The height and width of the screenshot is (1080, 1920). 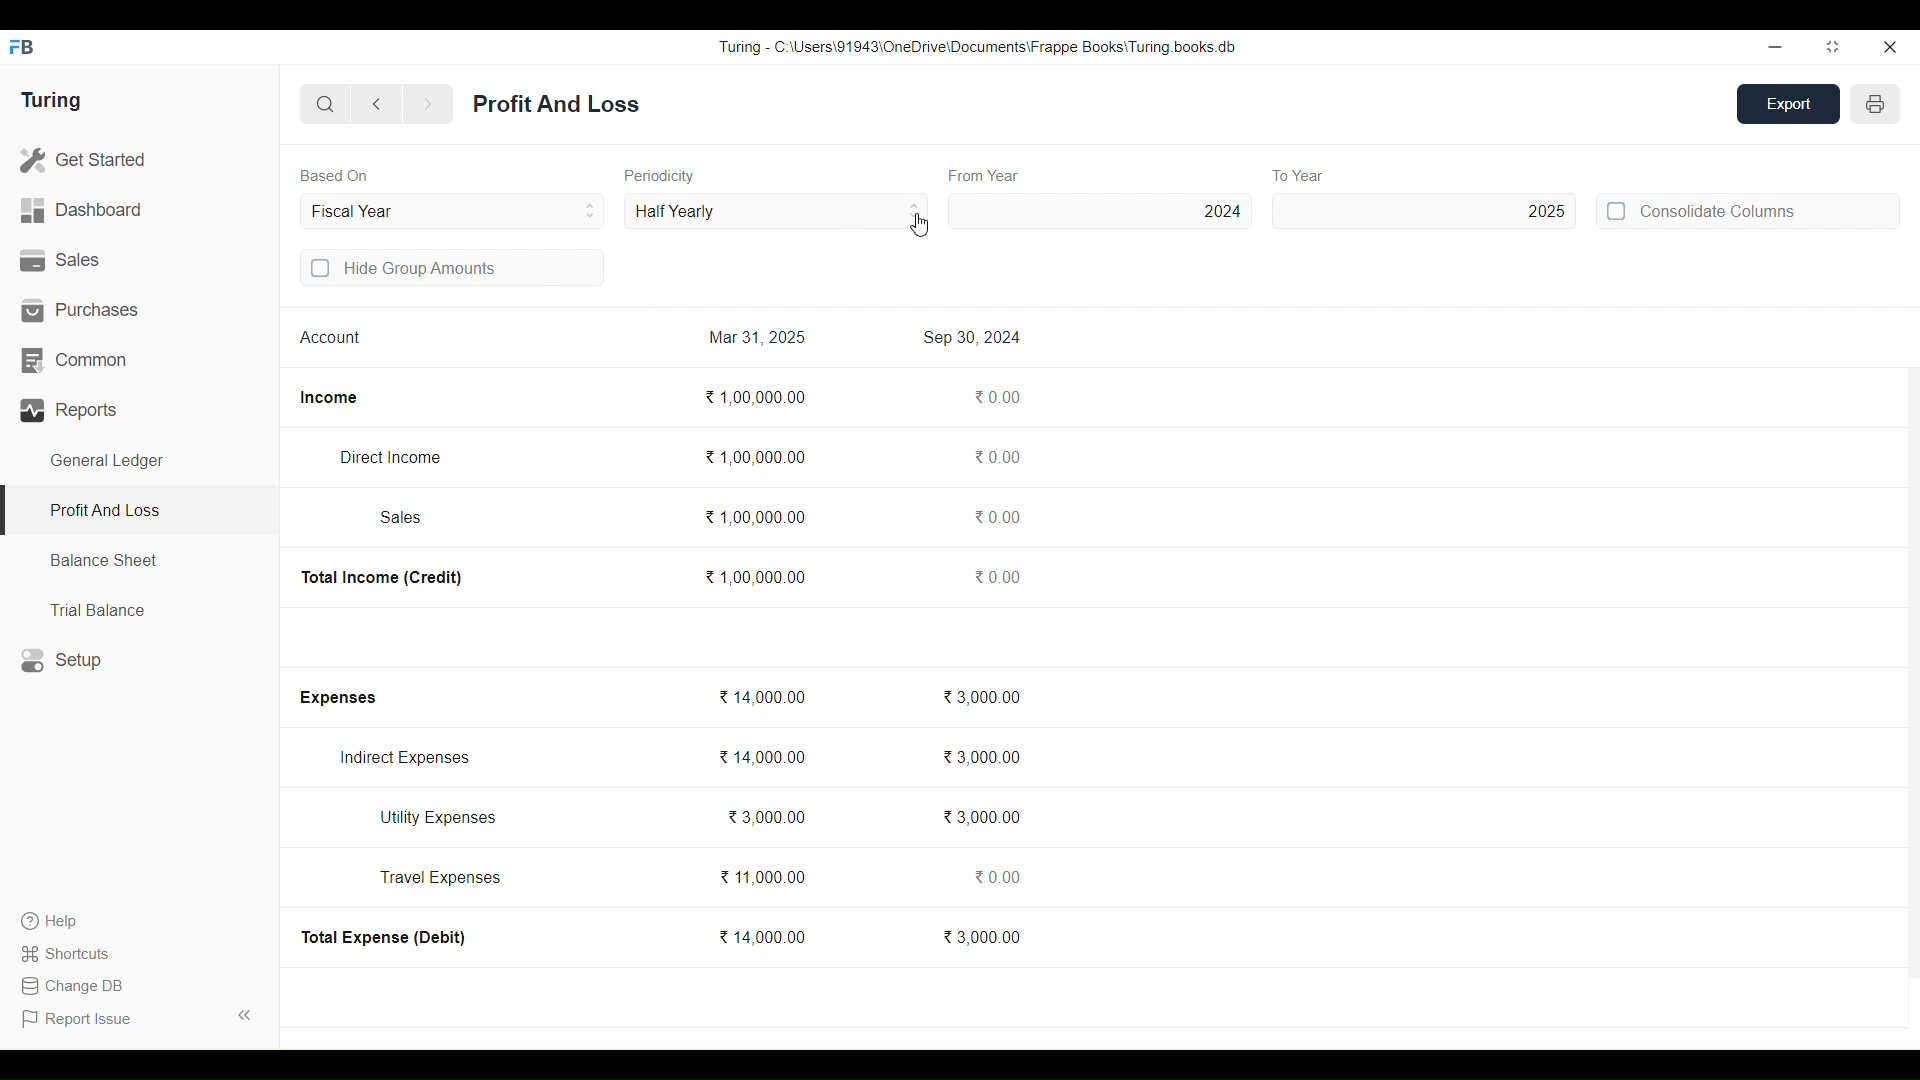 What do you see at coordinates (440, 818) in the screenshot?
I see `Utility Expenses` at bounding box center [440, 818].